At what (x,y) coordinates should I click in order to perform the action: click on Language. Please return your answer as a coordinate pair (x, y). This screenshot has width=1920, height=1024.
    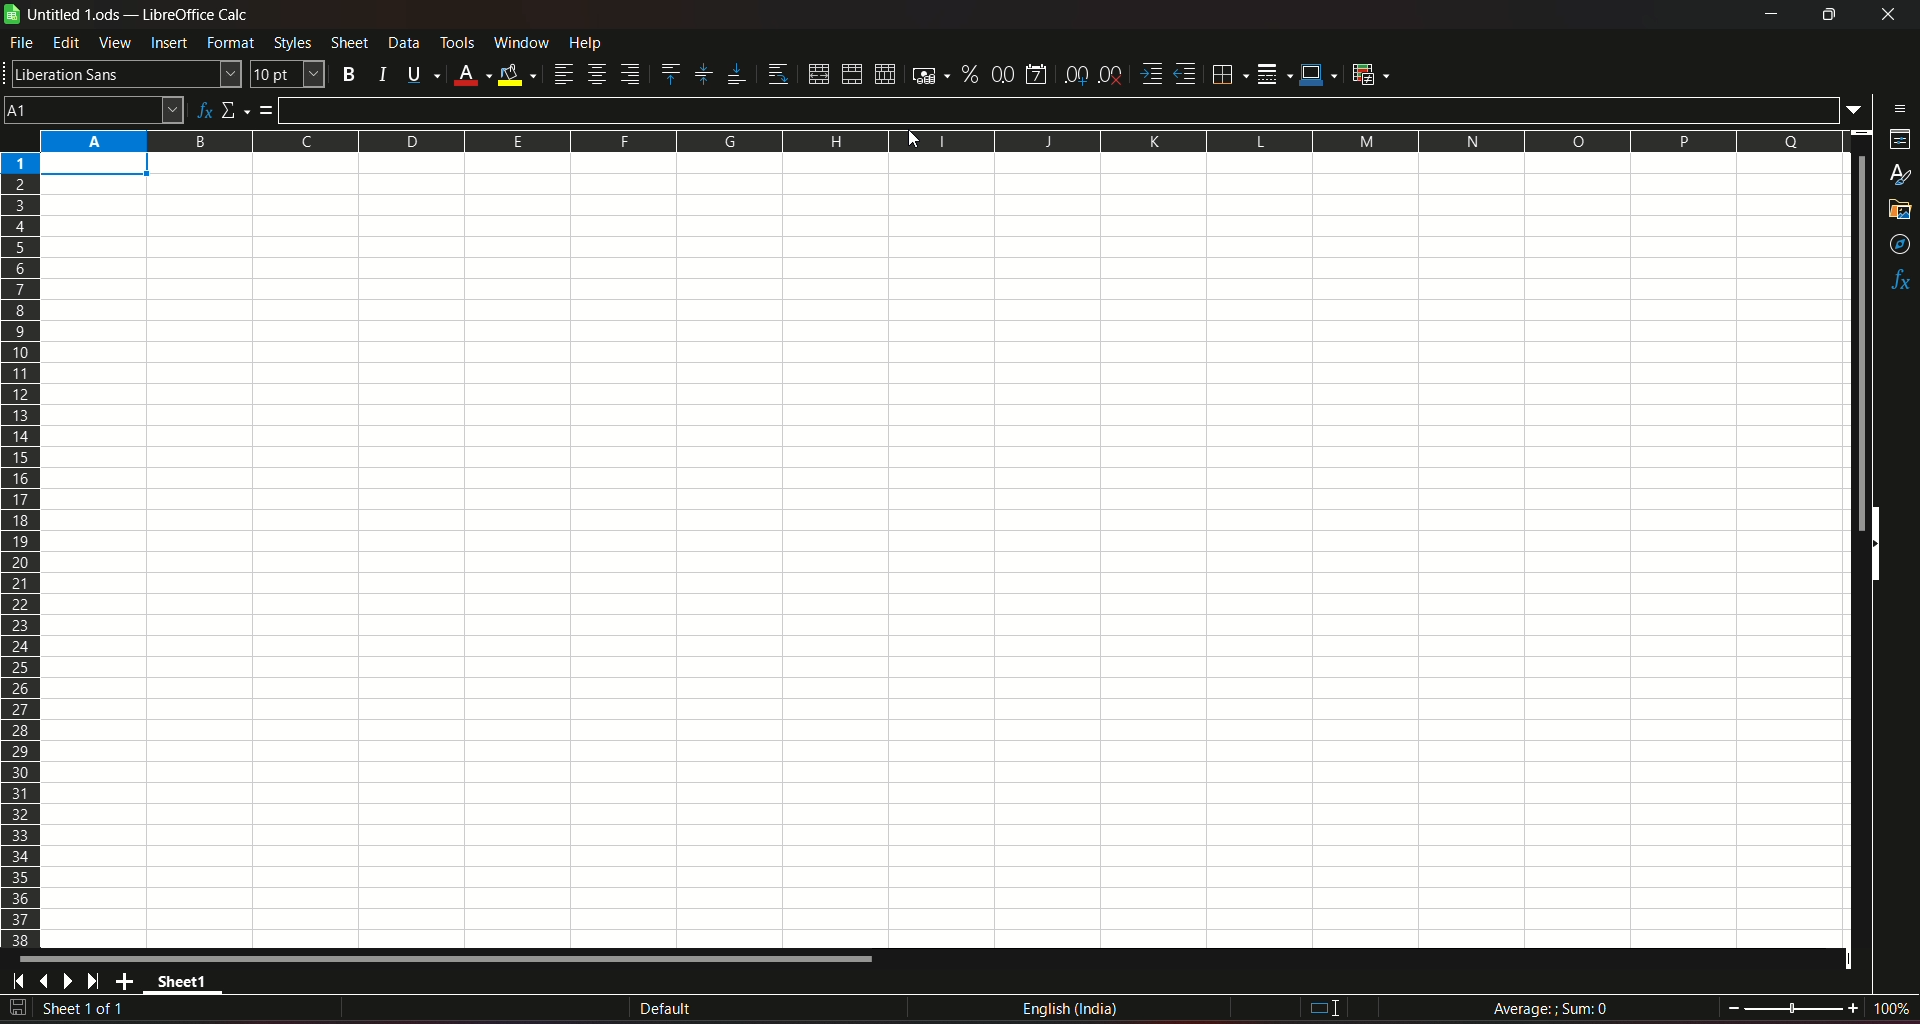
    Looking at the image, I should click on (1072, 1009).